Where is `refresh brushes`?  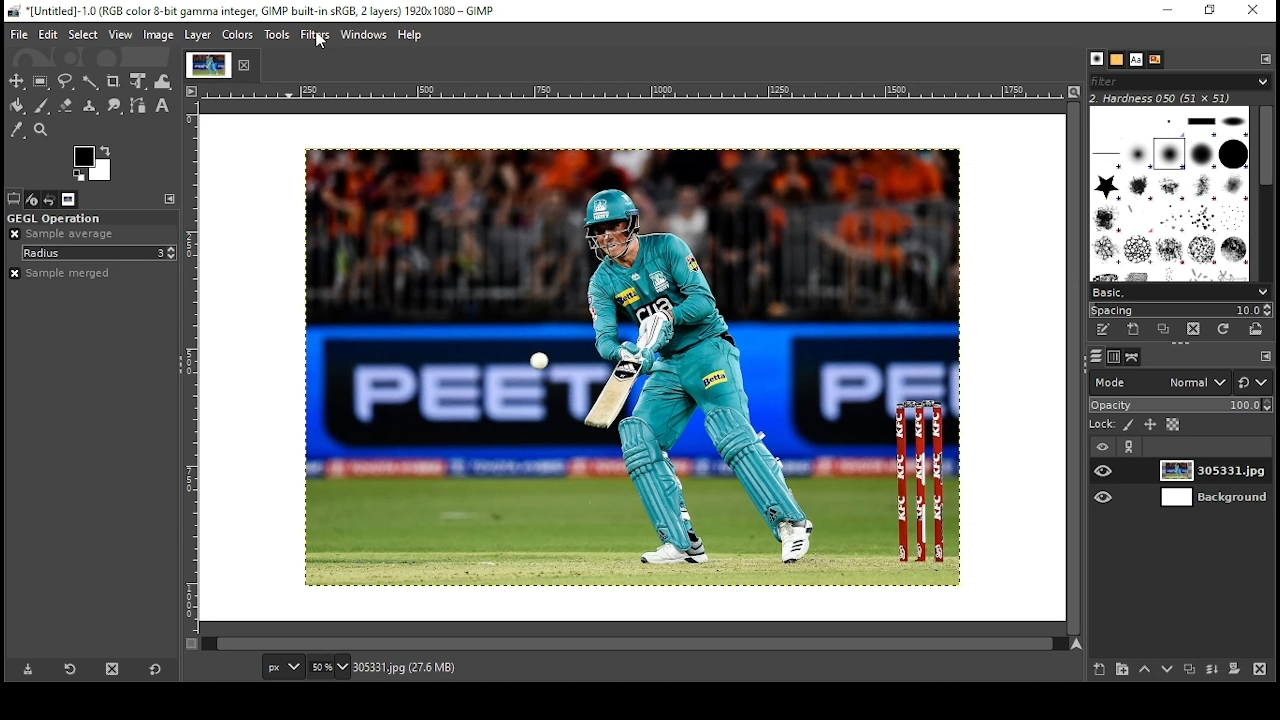 refresh brushes is located at coordinates (1225, 329).